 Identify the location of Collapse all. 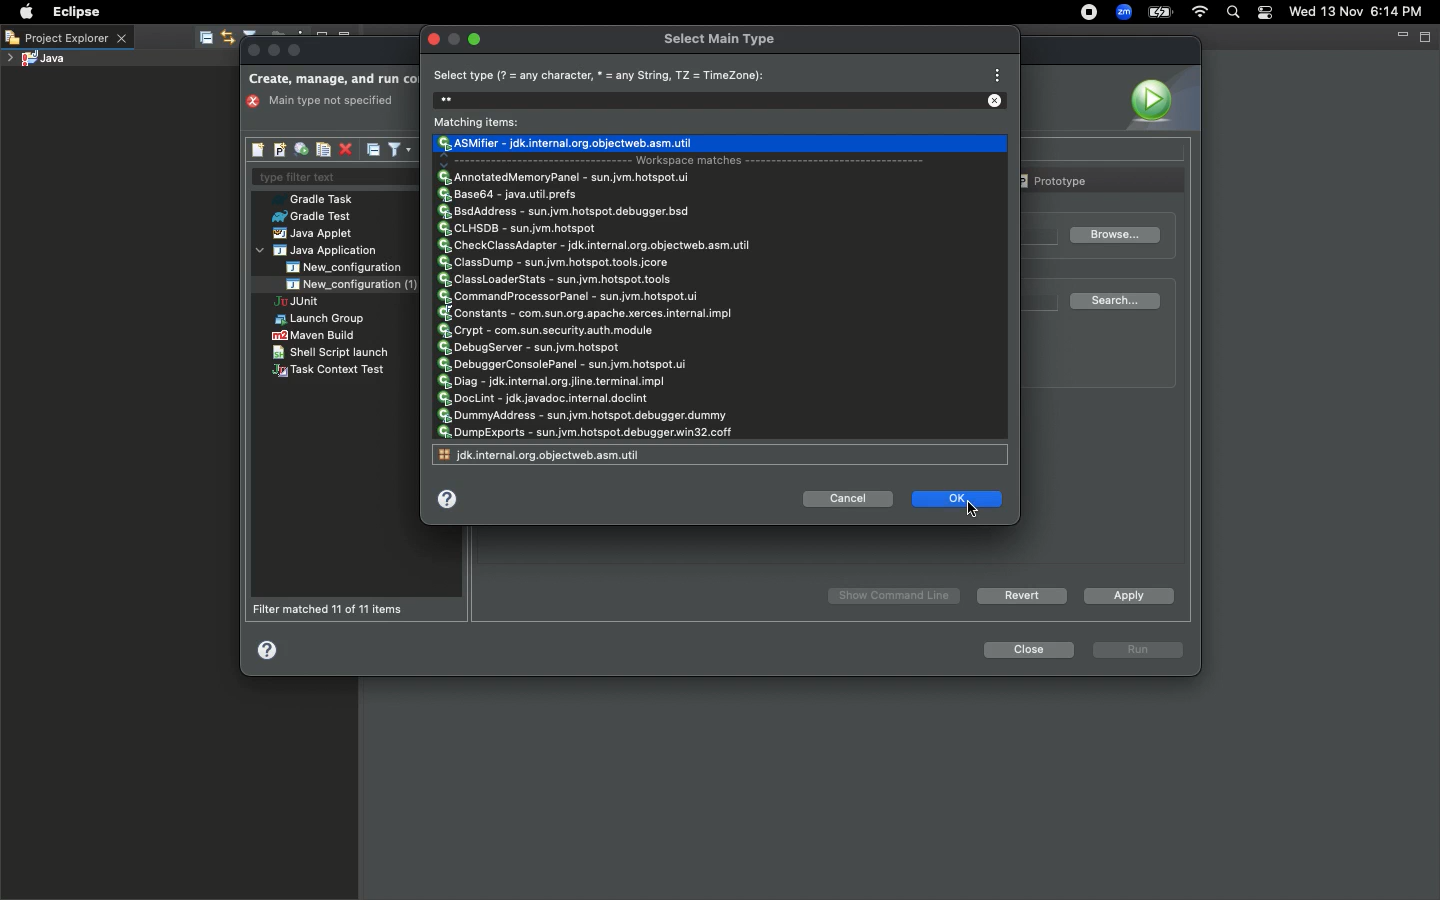
(374, 149).